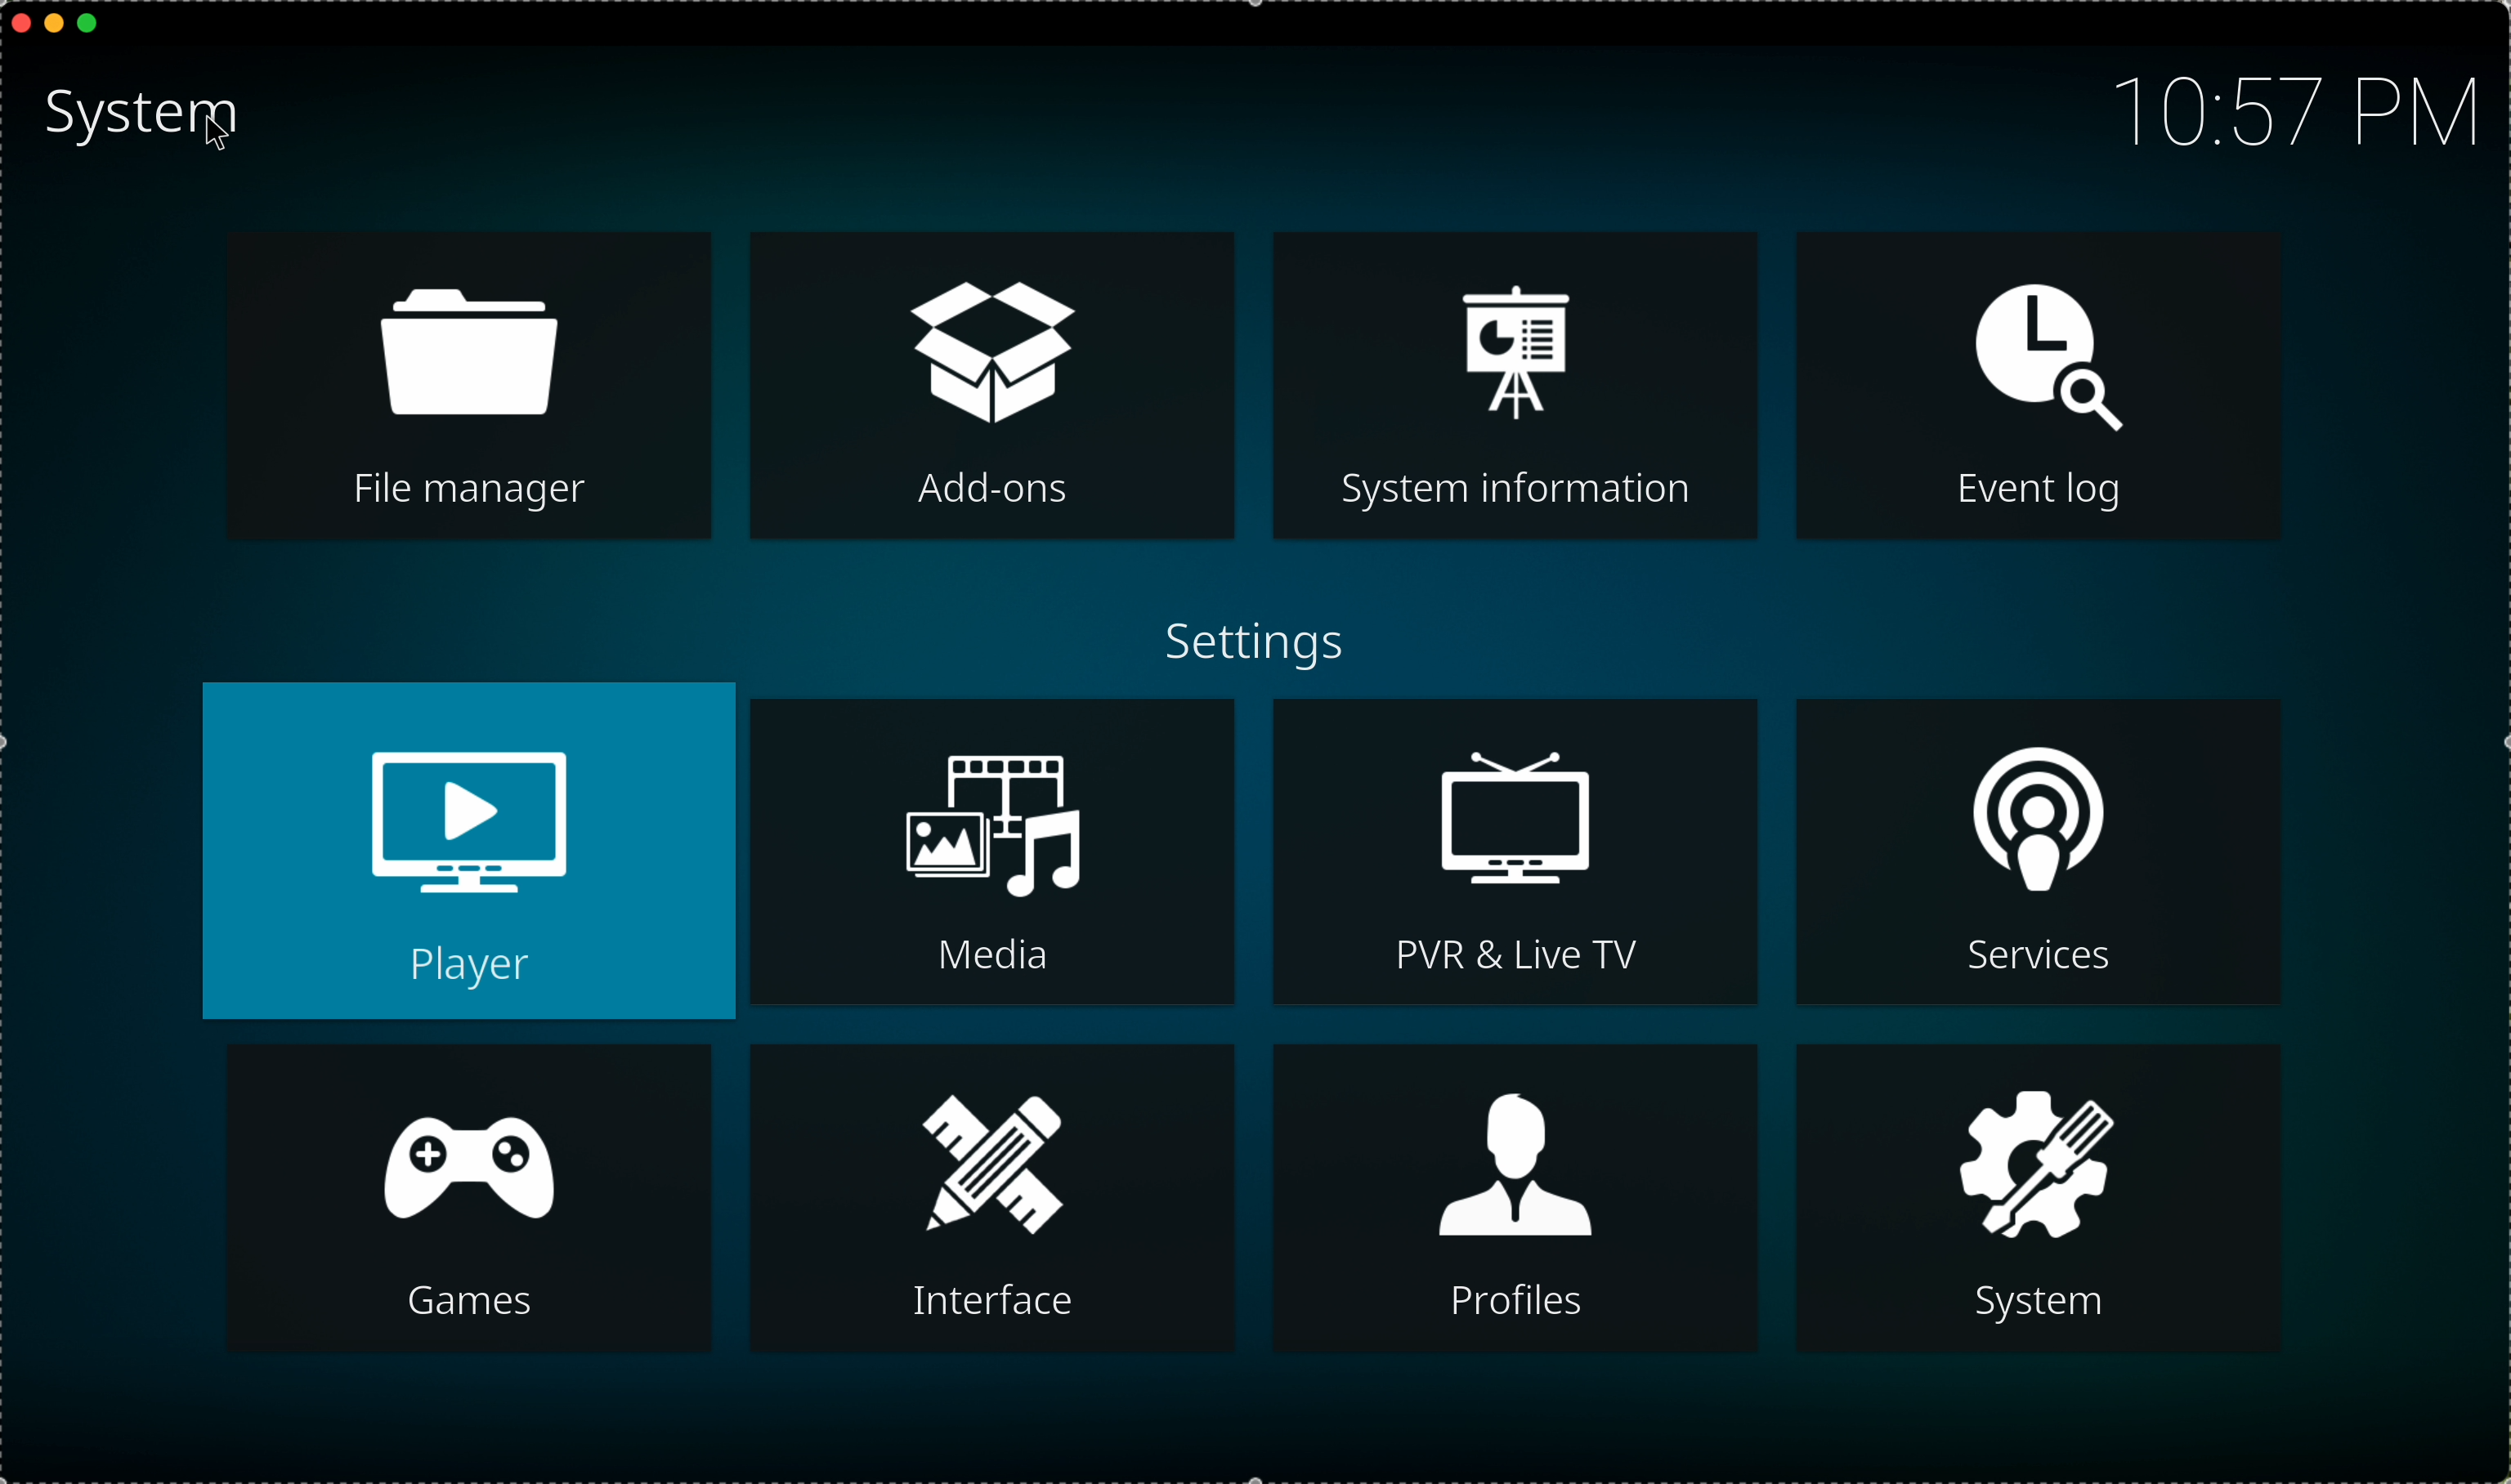  What do you see at coordinates (469, 847) in the screenshot?
I see `player` at bounding box center [469, 847].